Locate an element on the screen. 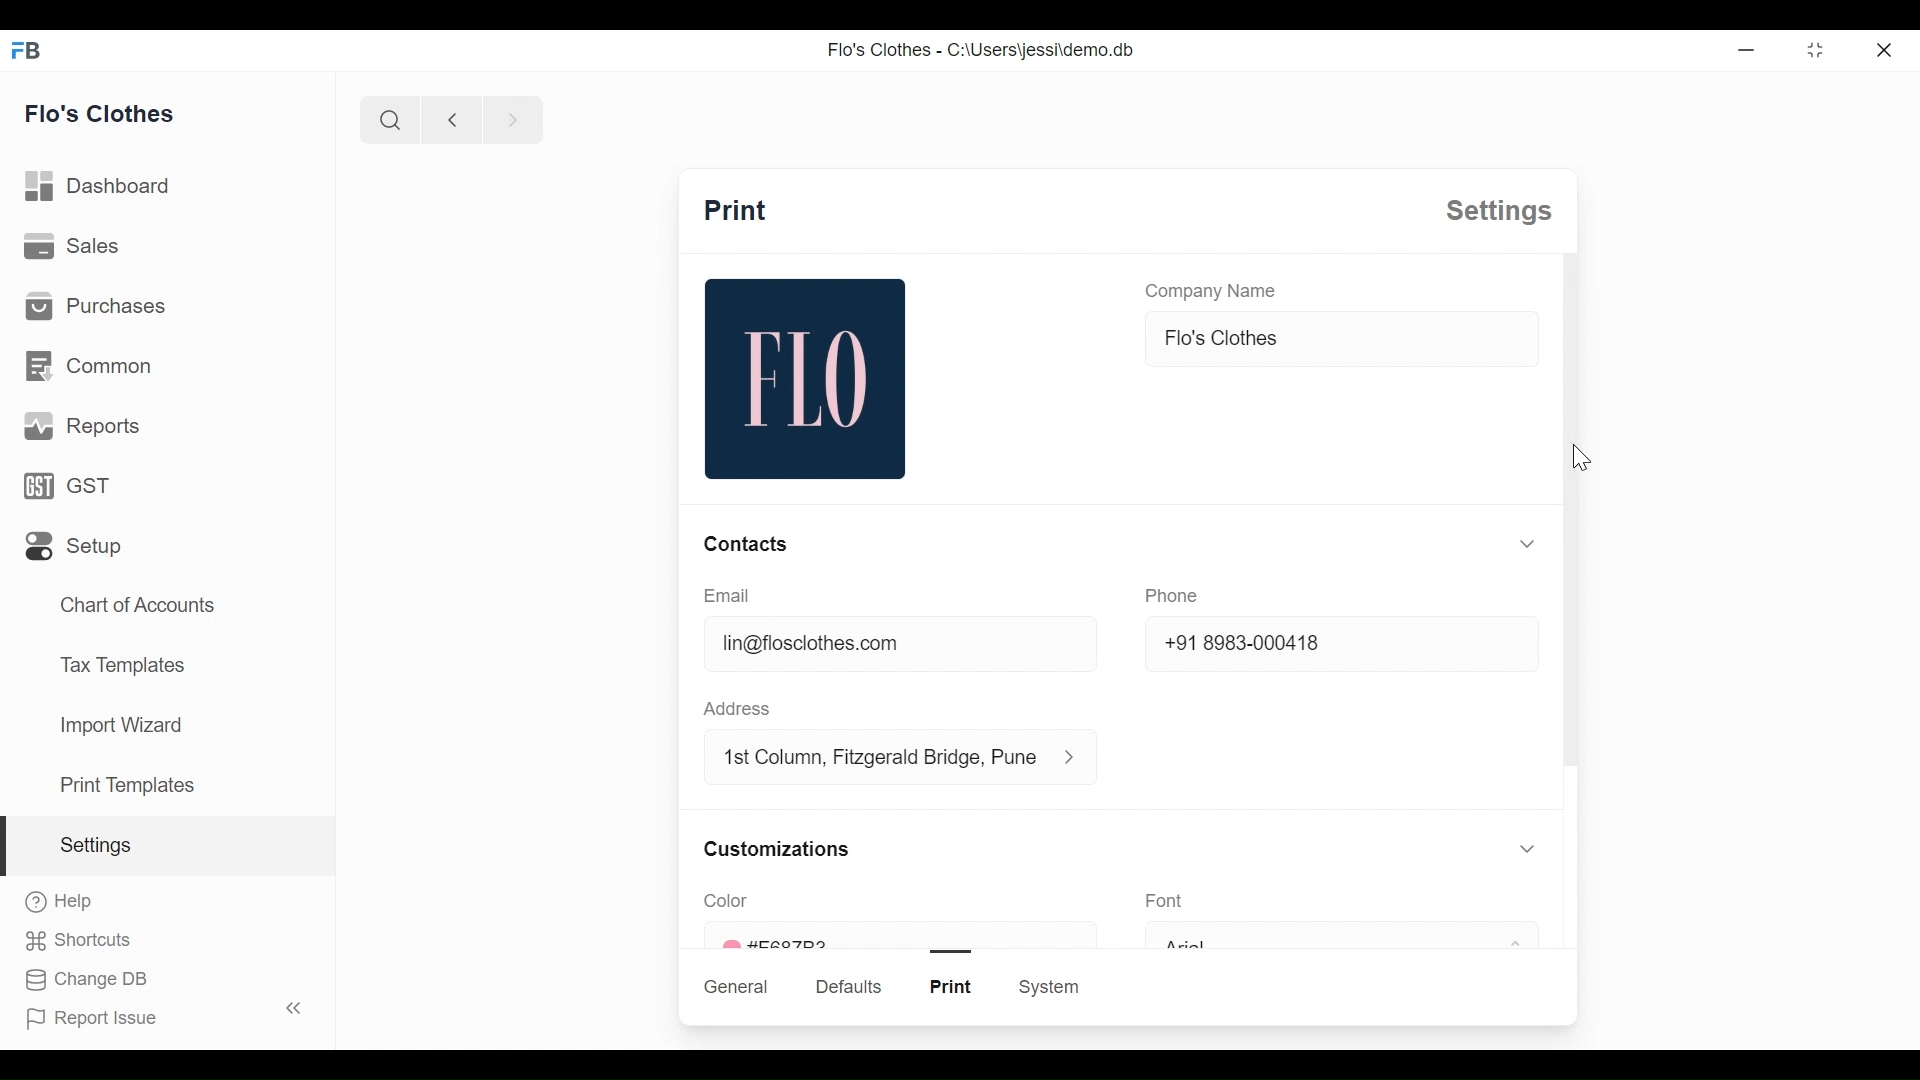 The height and width of the screenshot is (1080, 1920). search is located at coordinates (389, 119).